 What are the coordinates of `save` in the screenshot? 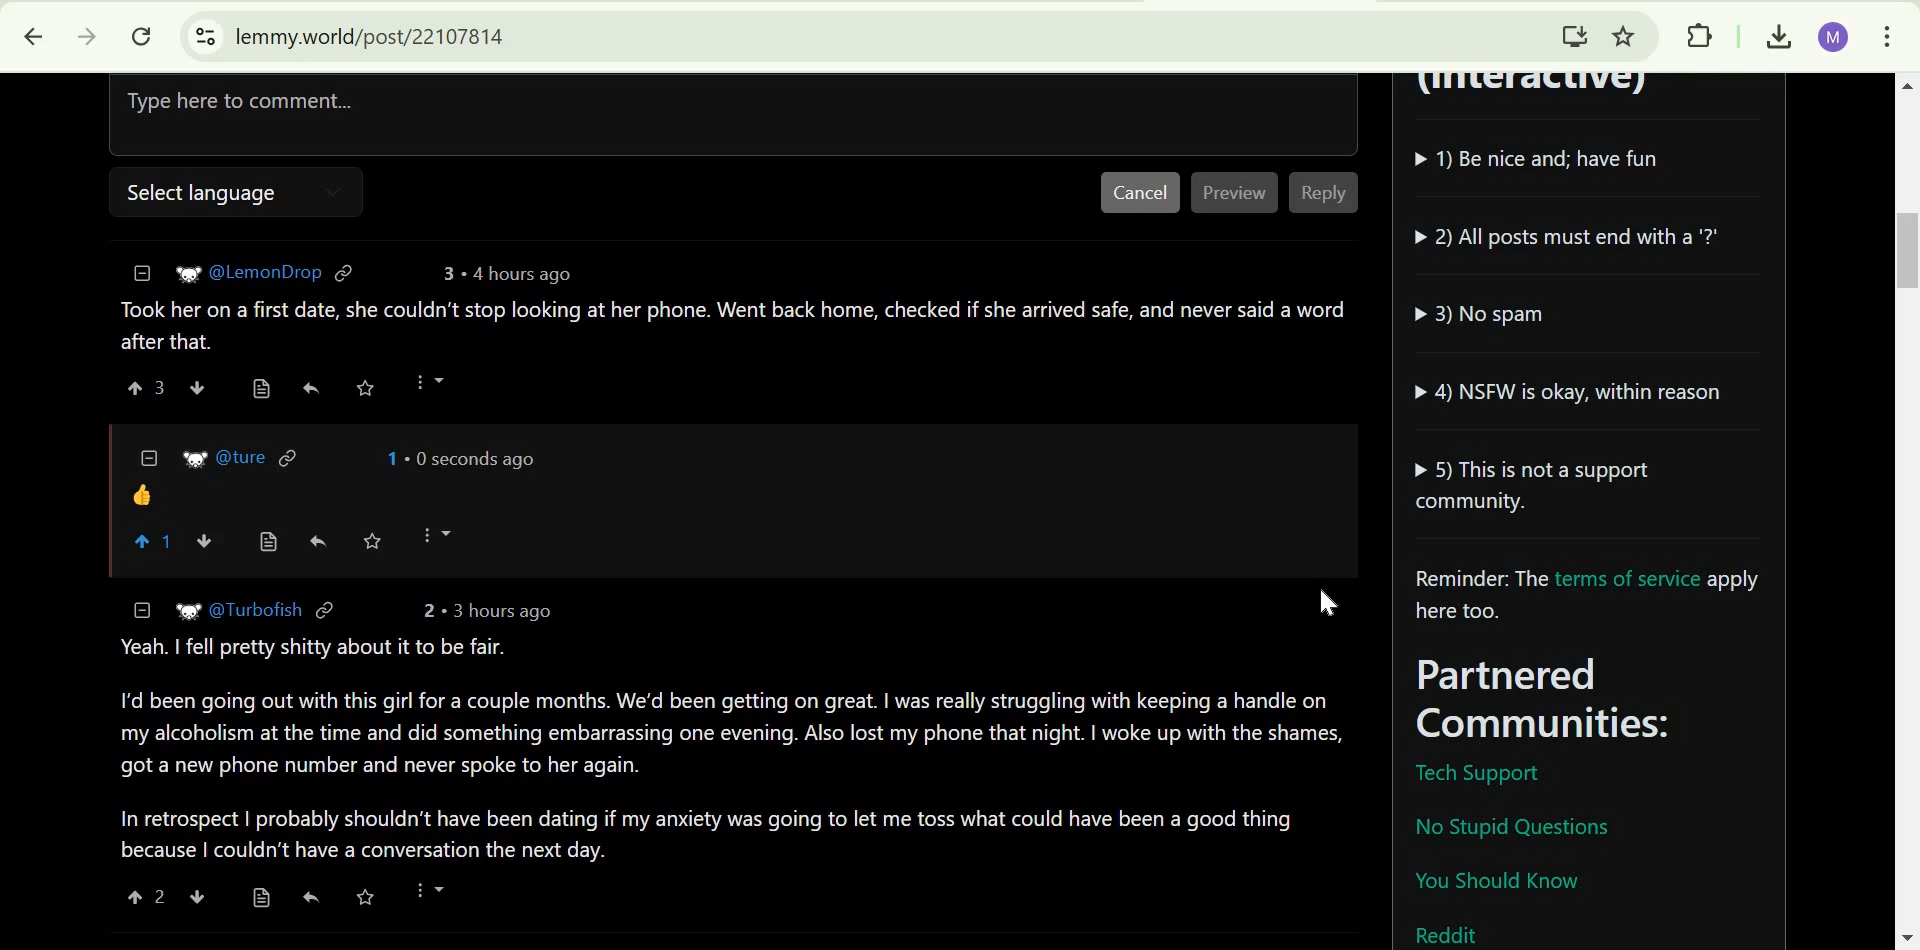 It's located at (376, 538).